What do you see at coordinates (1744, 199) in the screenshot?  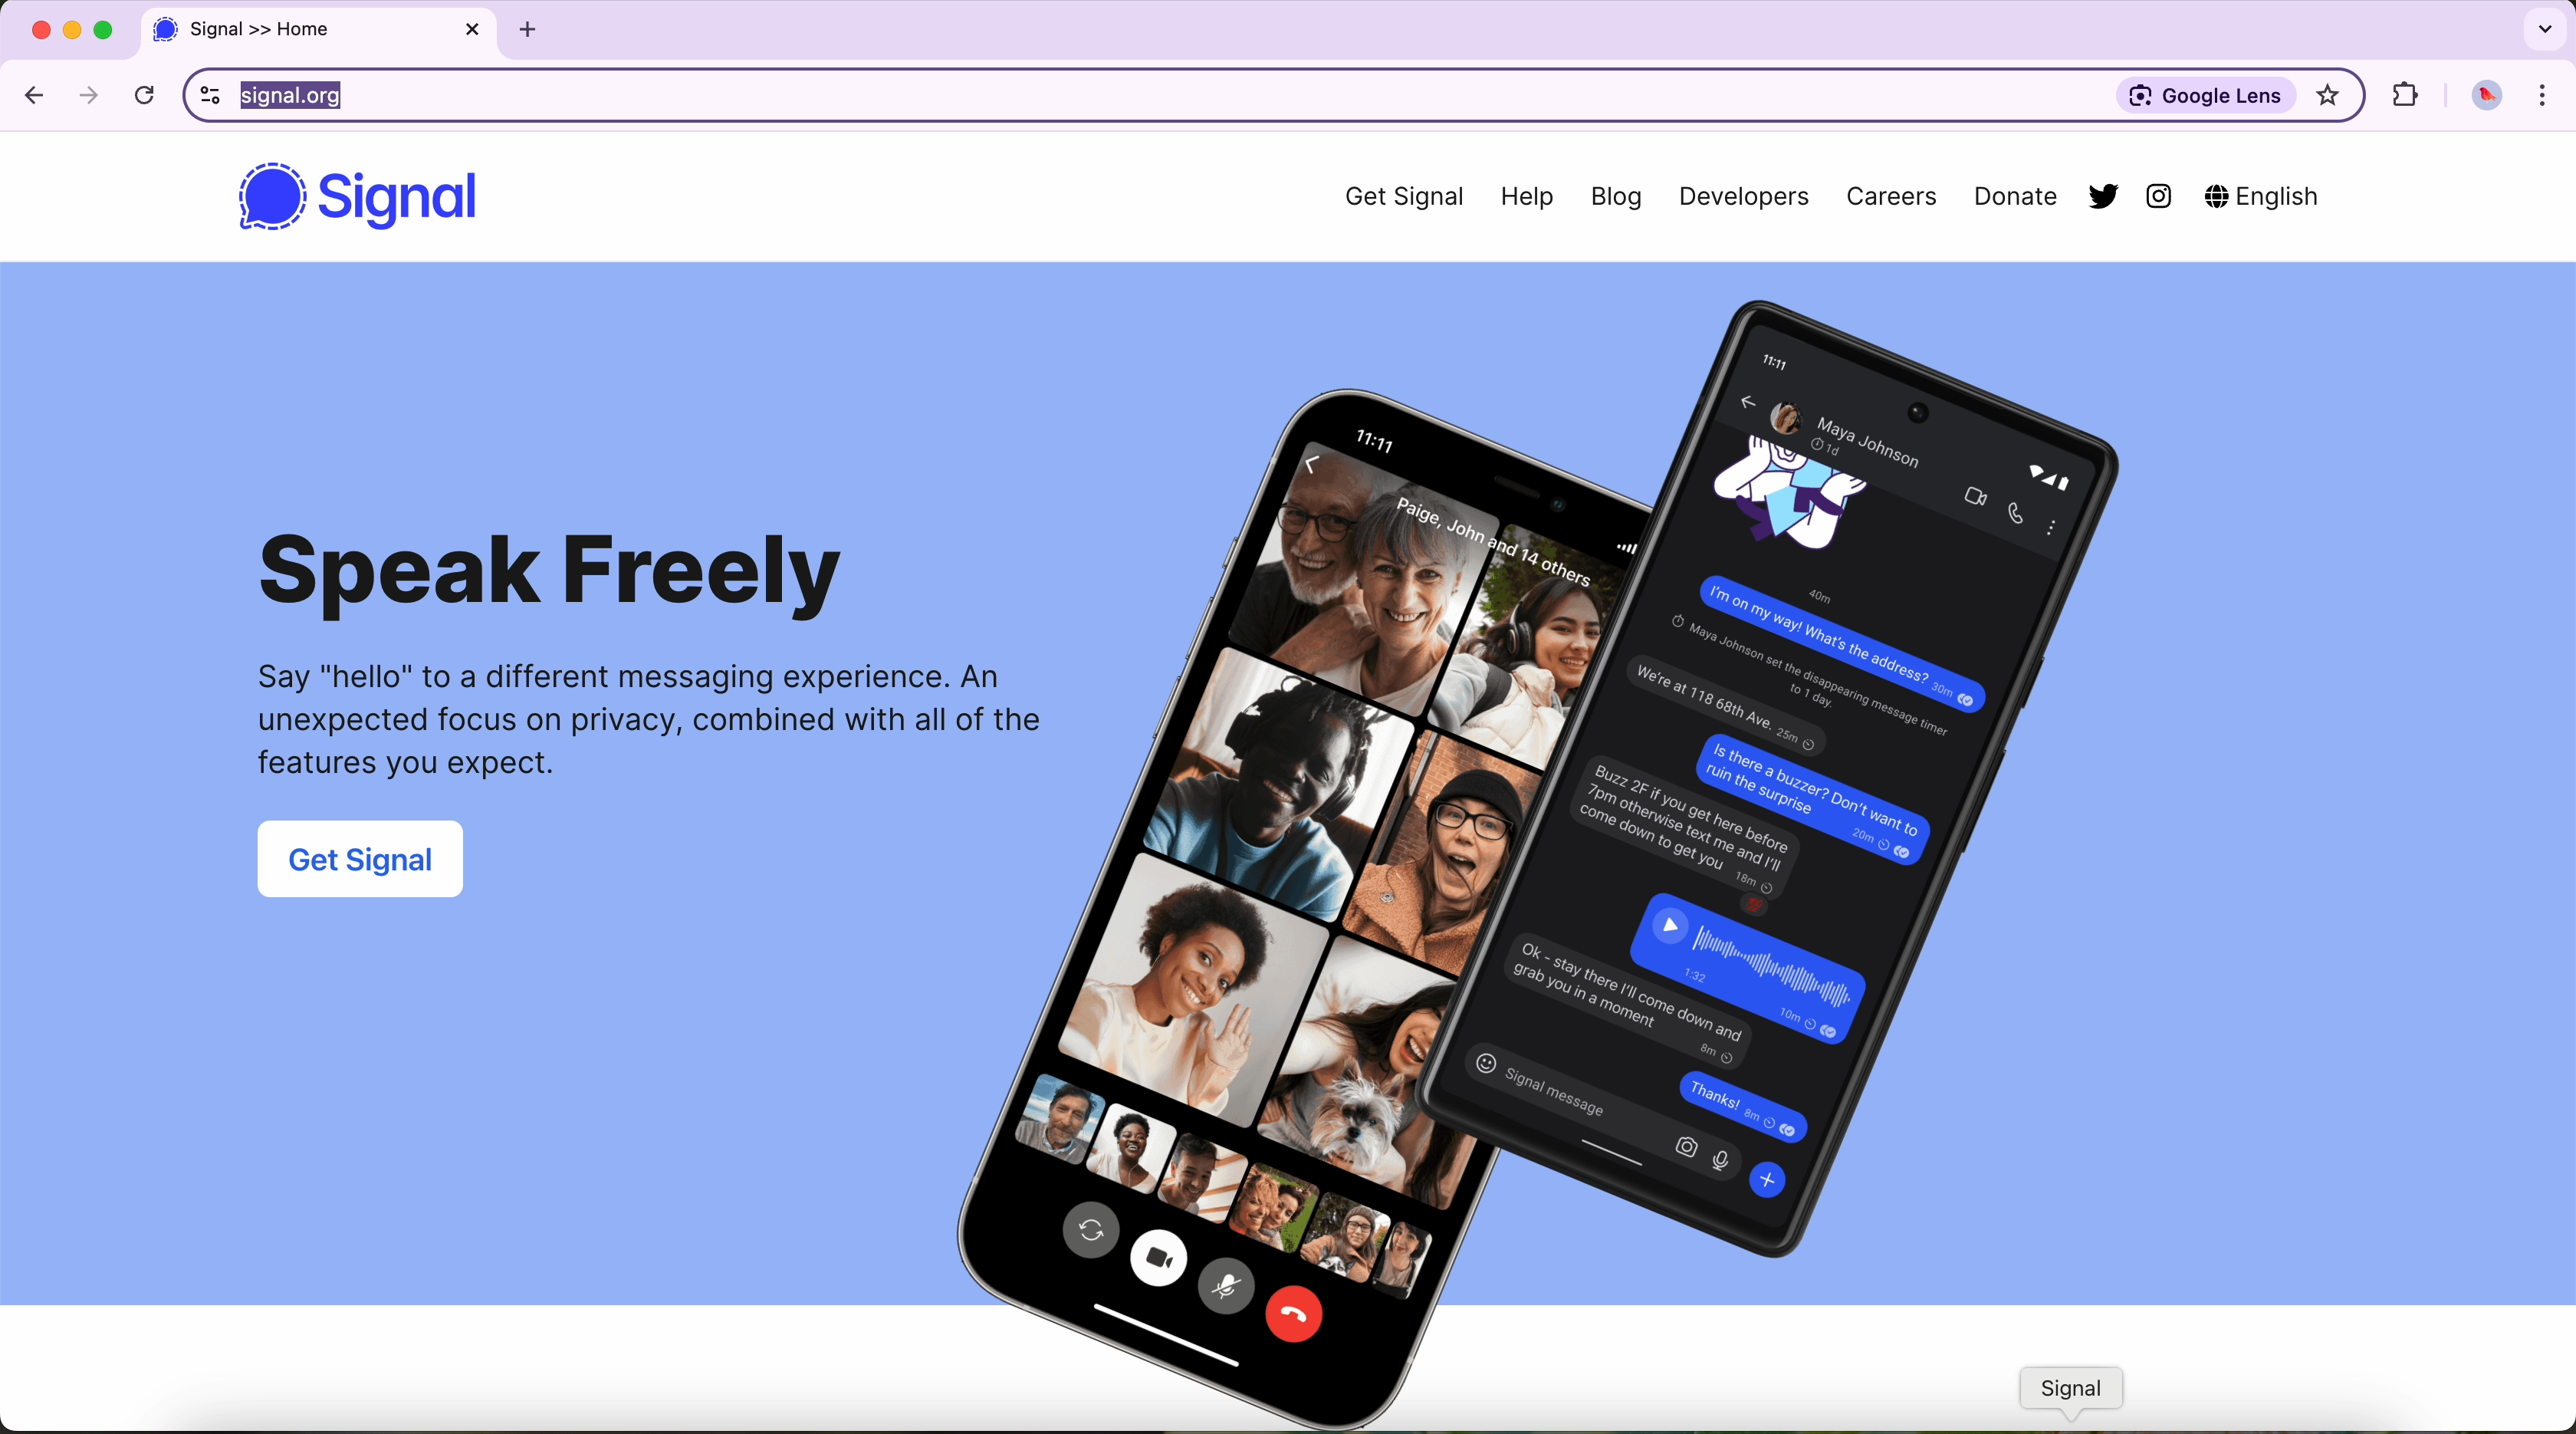 I see `Developers` at bounding box center [1744, 199].